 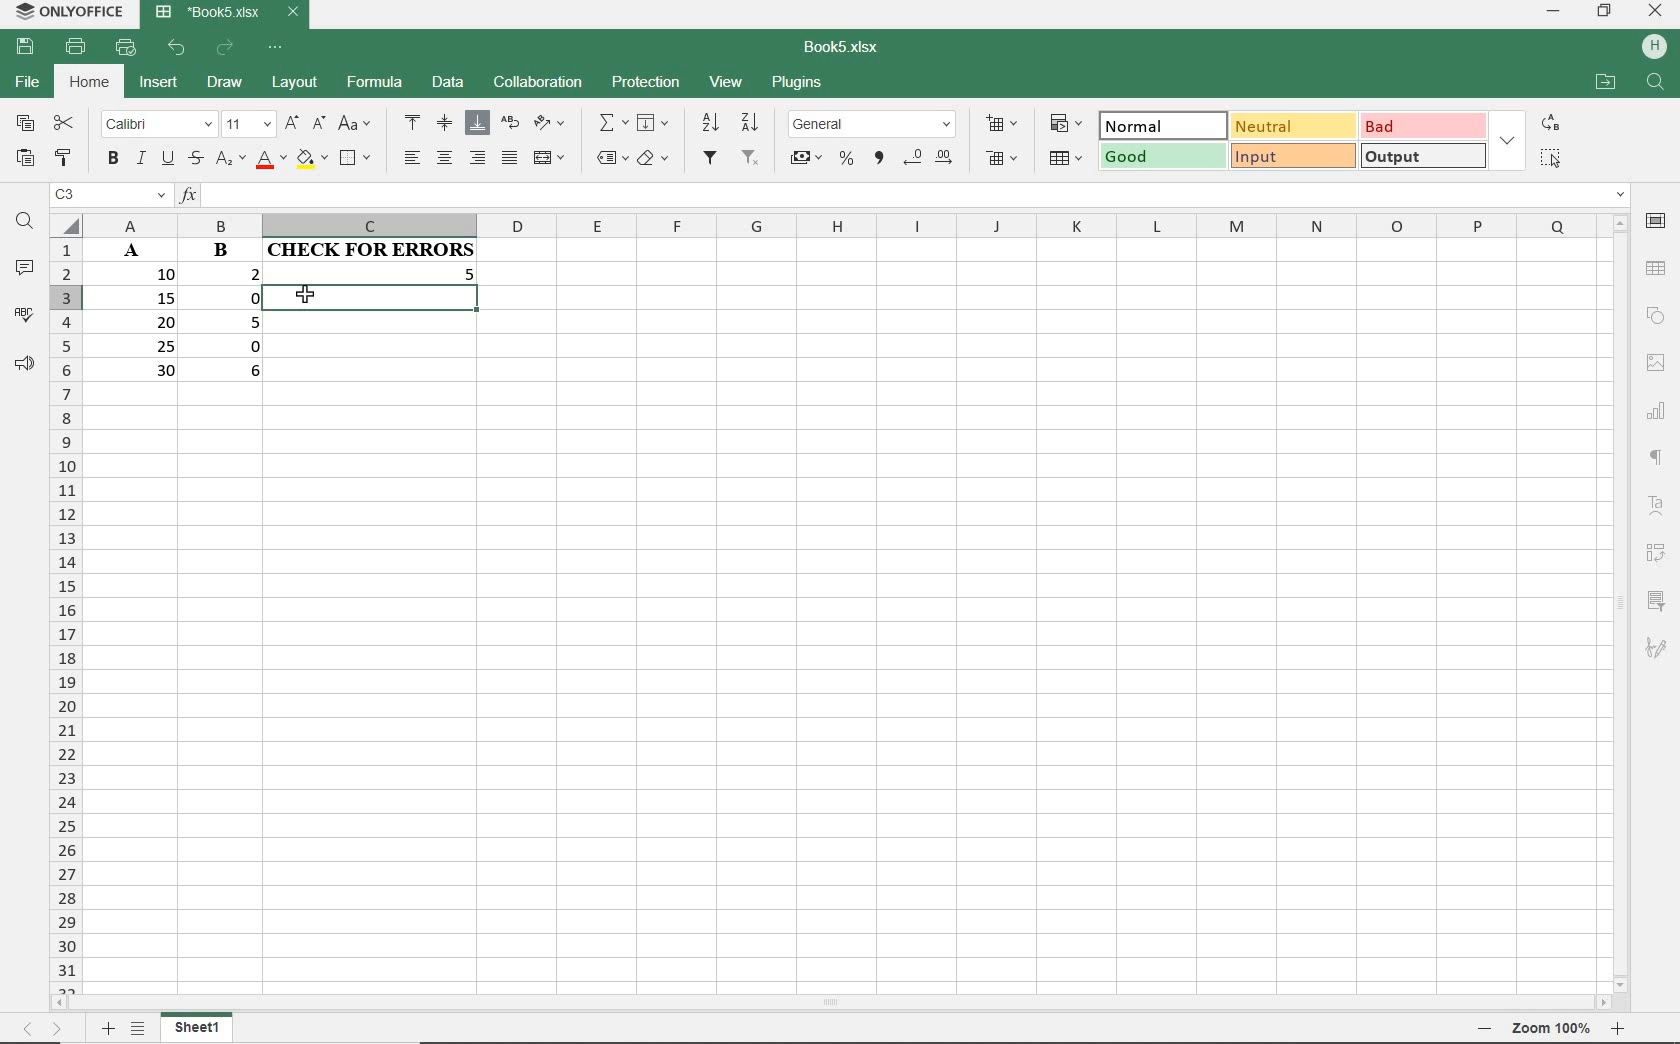 I want to click on INPUT, so click(x=1292, y=155).